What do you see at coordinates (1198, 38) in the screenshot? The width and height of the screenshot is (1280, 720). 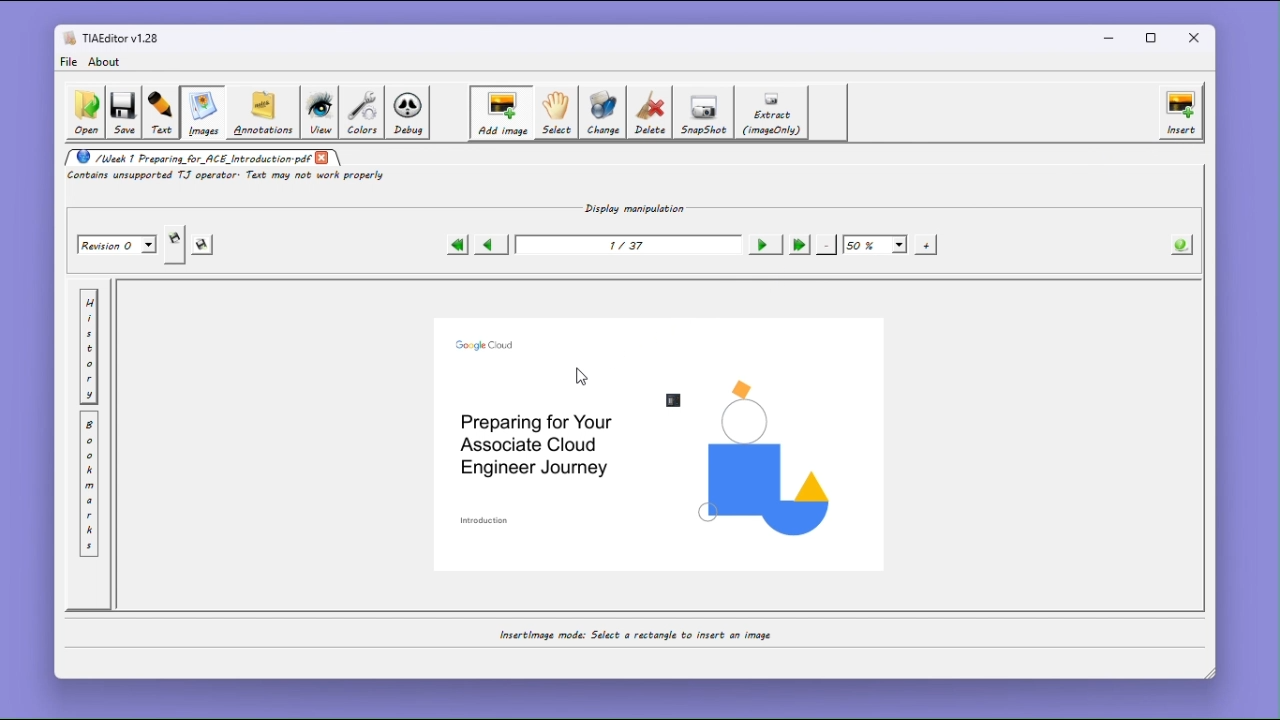 I see `close` at bounding box center [1198, 38].